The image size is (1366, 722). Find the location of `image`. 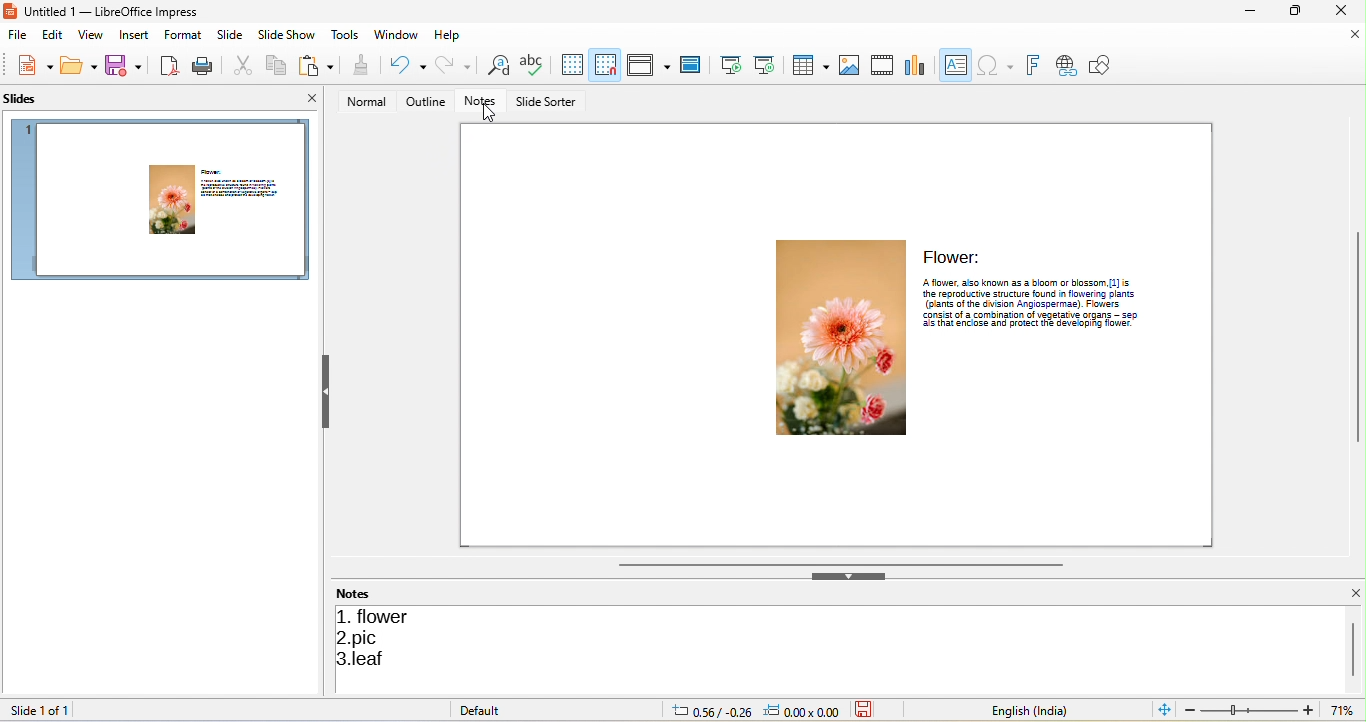

image is located at coordinates (847, 63).